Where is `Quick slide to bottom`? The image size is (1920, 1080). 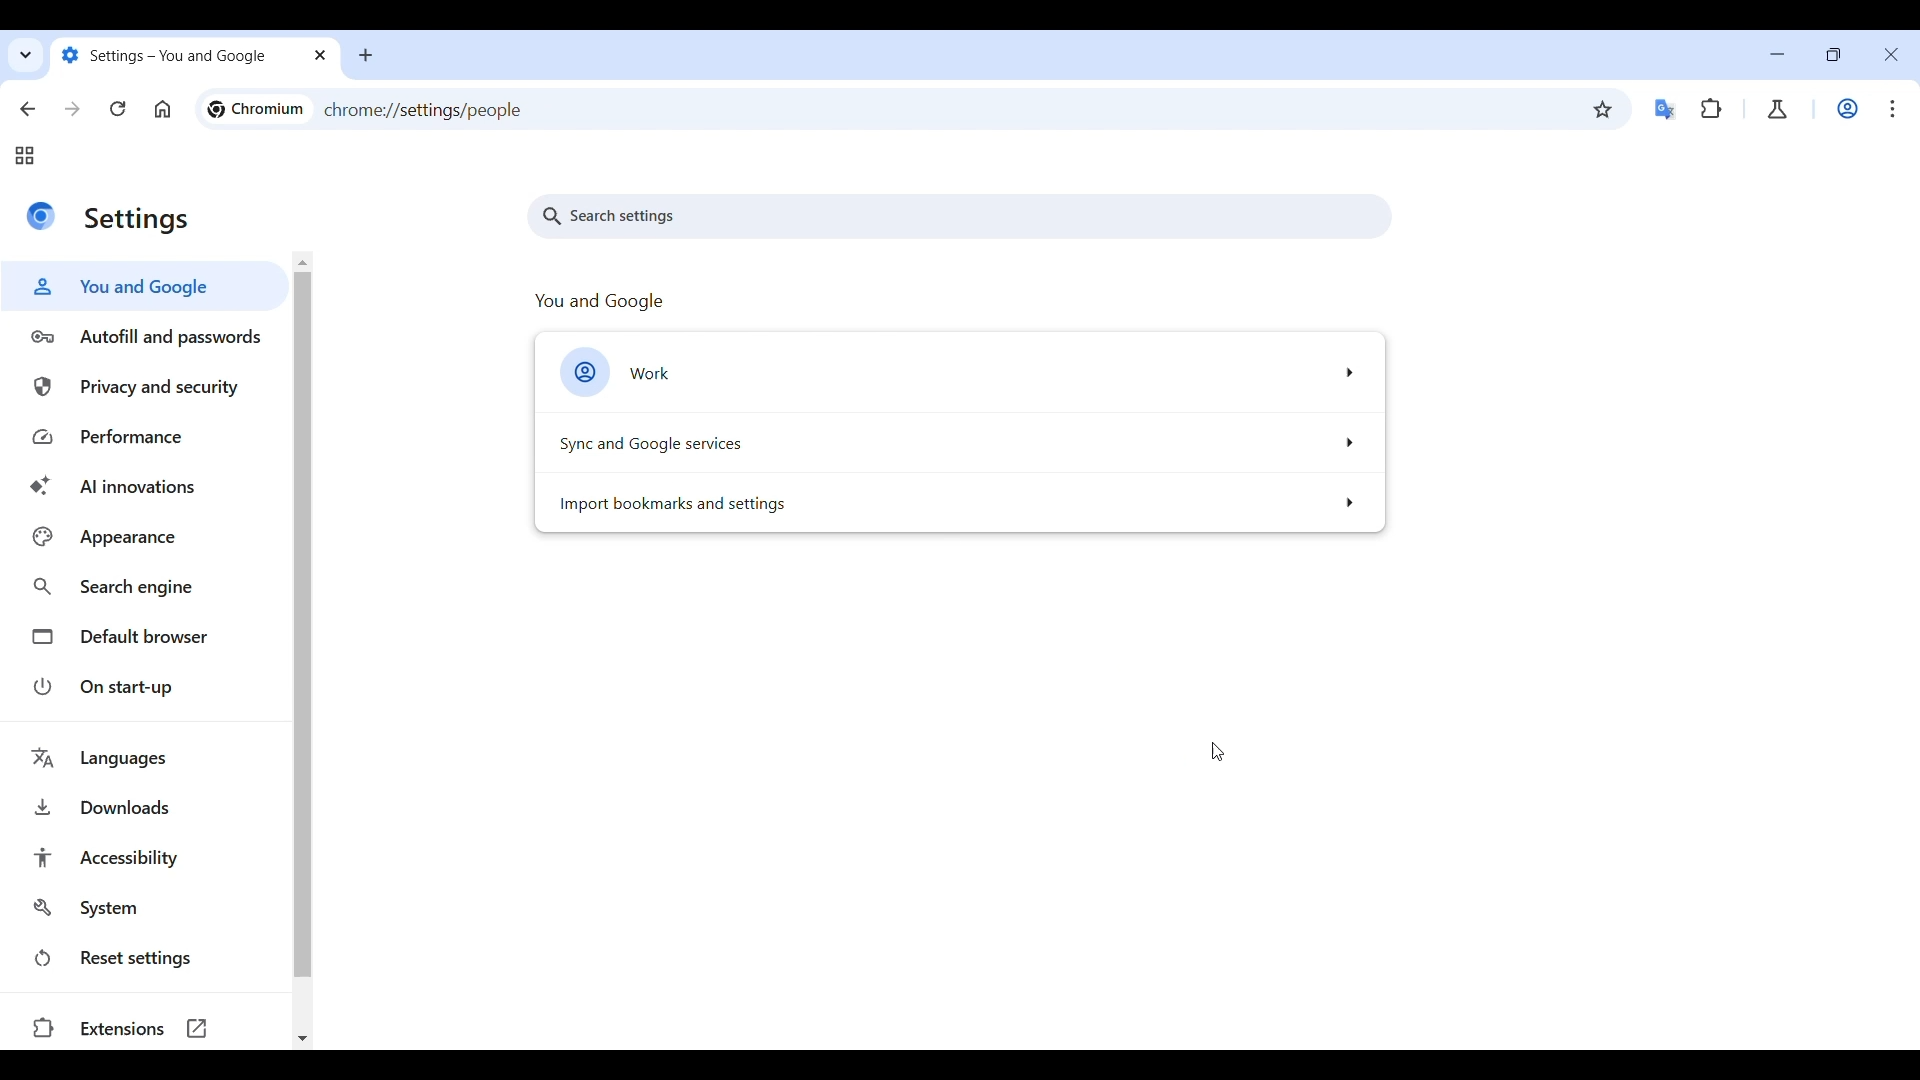 Quick slide to bottom is located at coordinates (303, 1039).